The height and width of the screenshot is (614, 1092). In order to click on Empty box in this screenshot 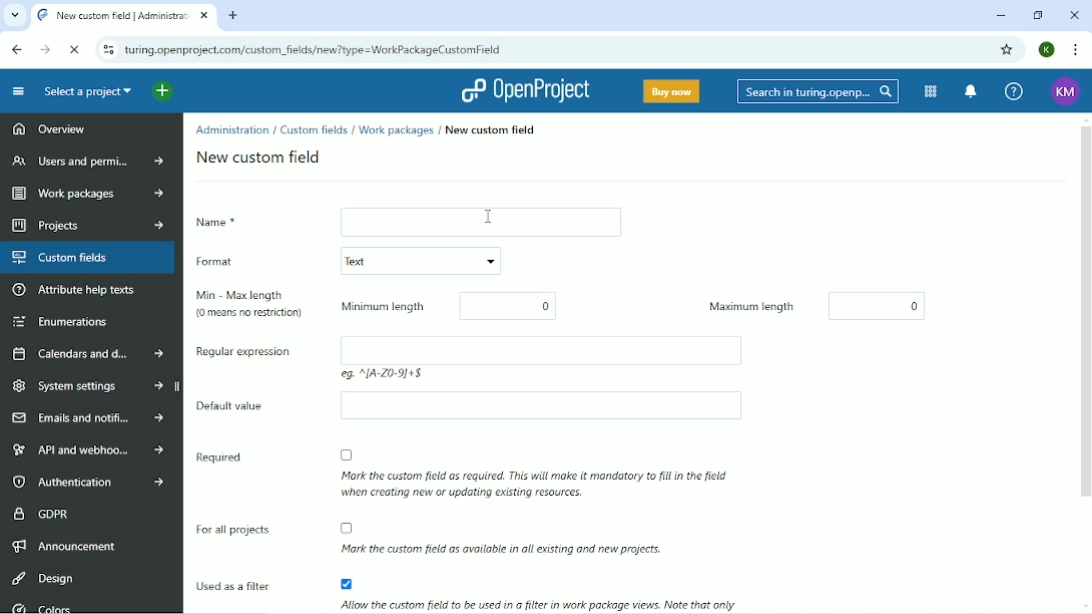, I will do `click(555, 410)`.